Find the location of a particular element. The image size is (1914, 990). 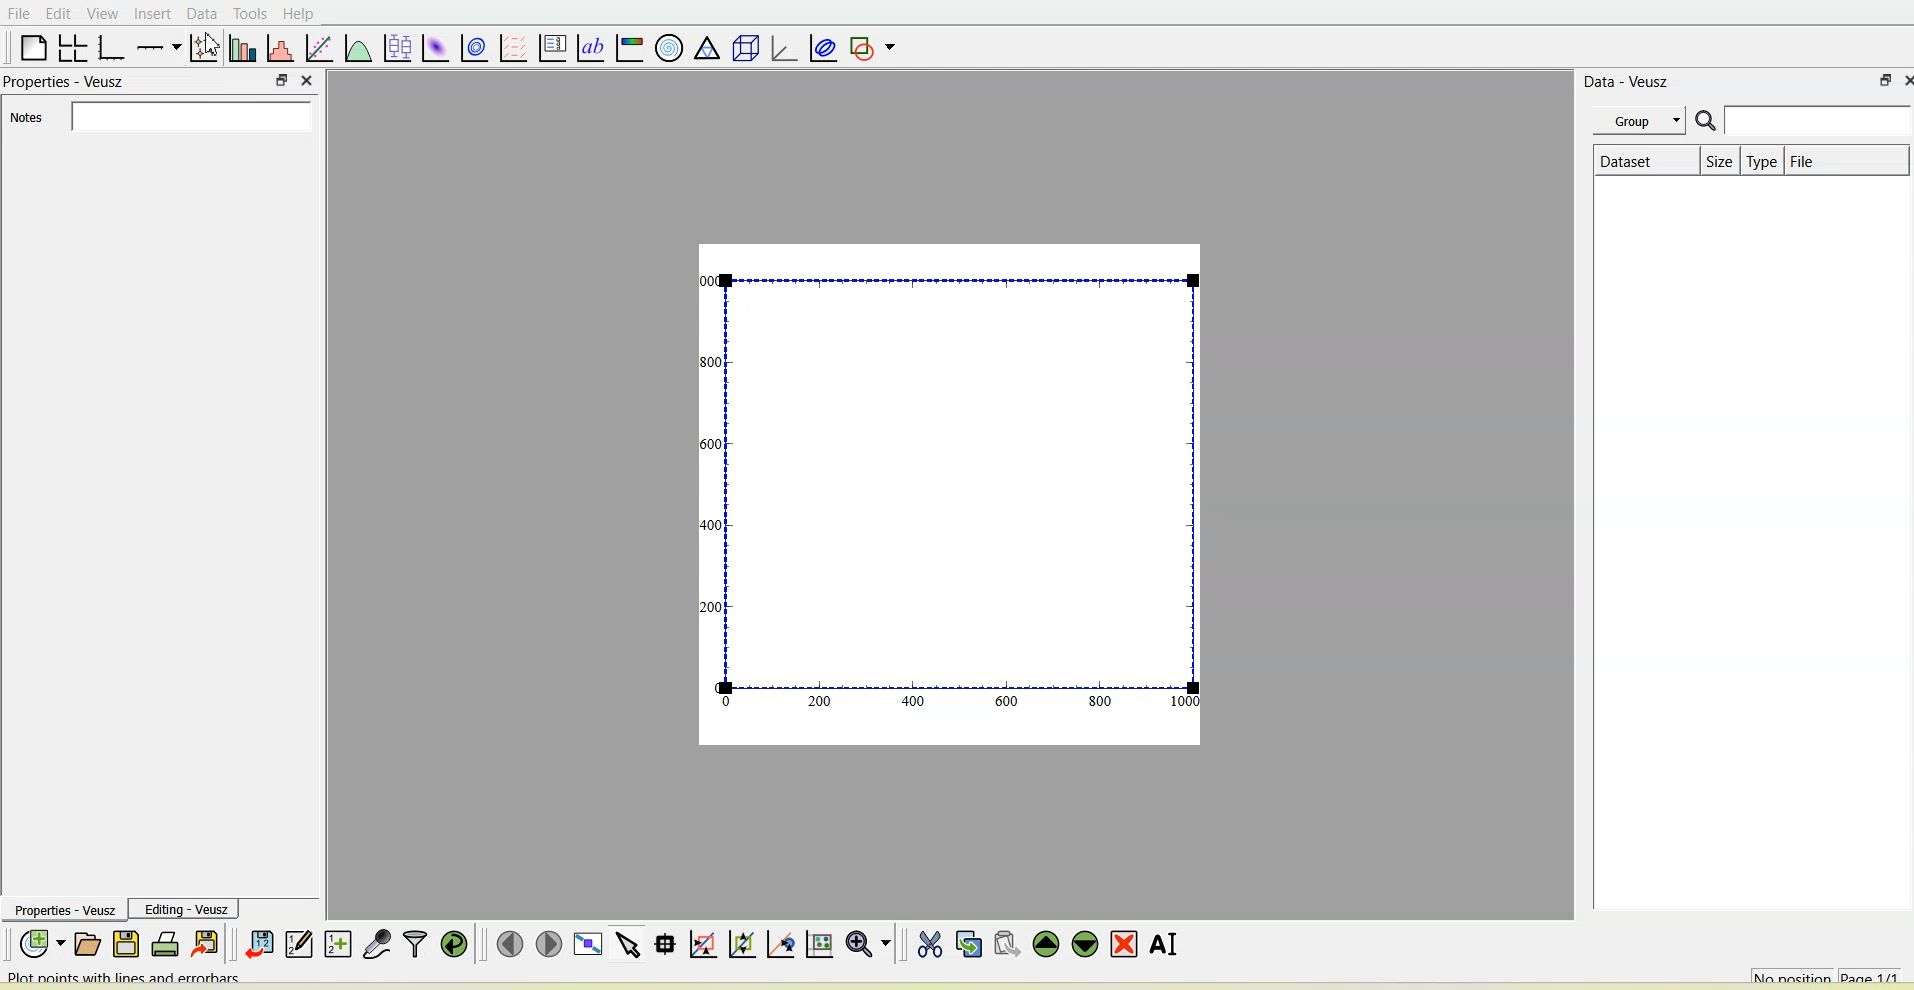

Insert is located at coordinates (151, 13).